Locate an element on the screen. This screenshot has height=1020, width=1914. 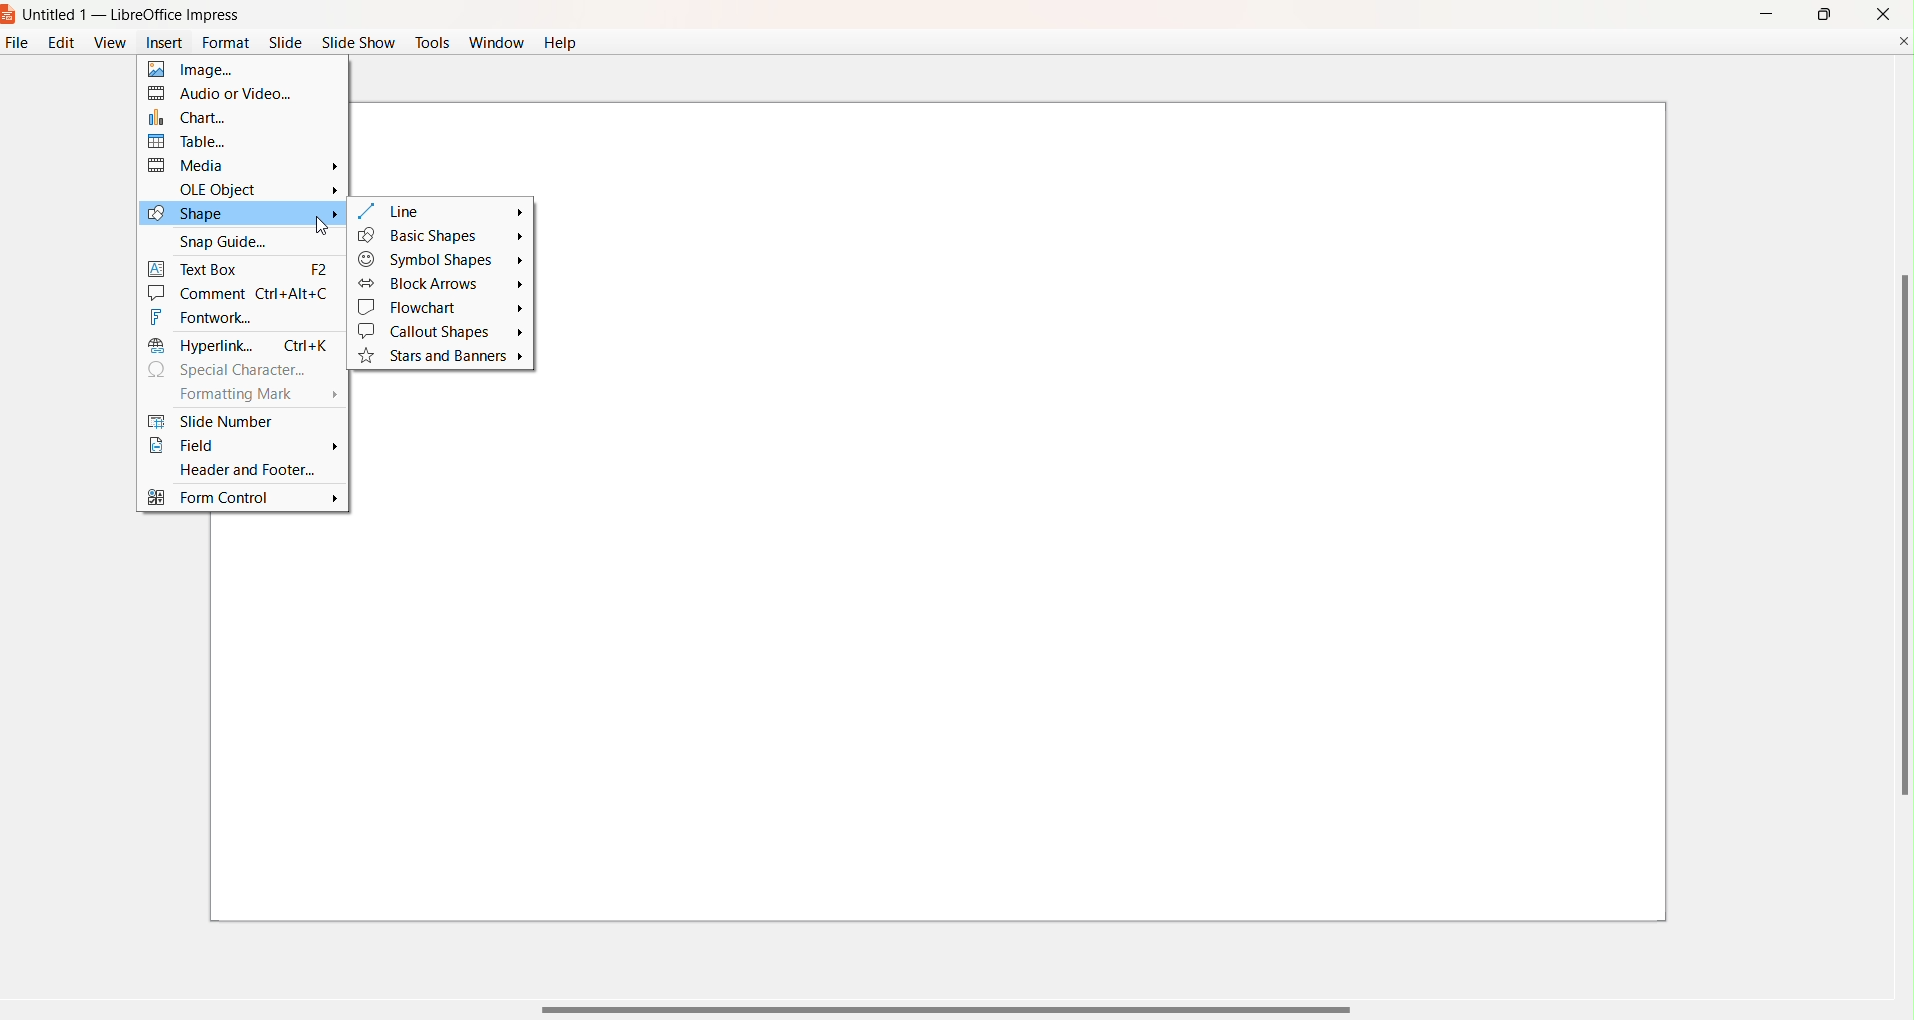
close is located at coordinates (1884, 13).